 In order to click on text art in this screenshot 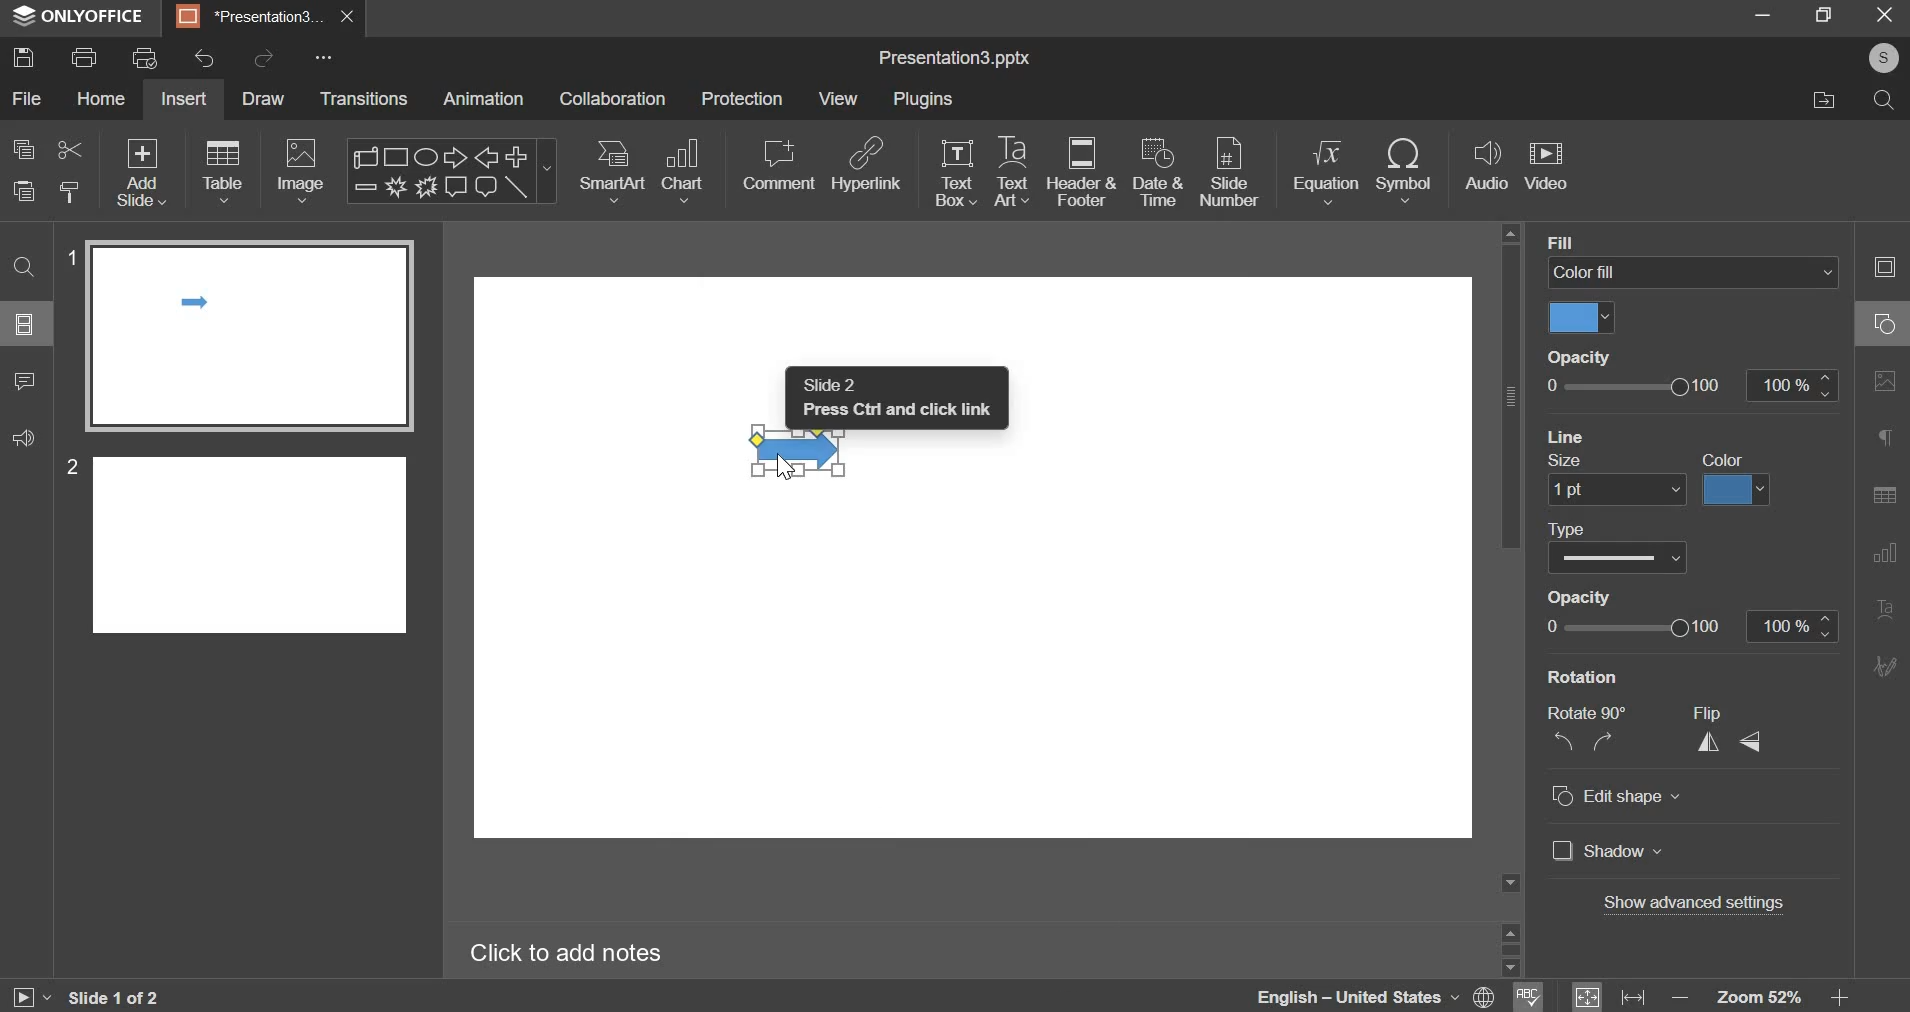, I will do `click(1011, 171)`.